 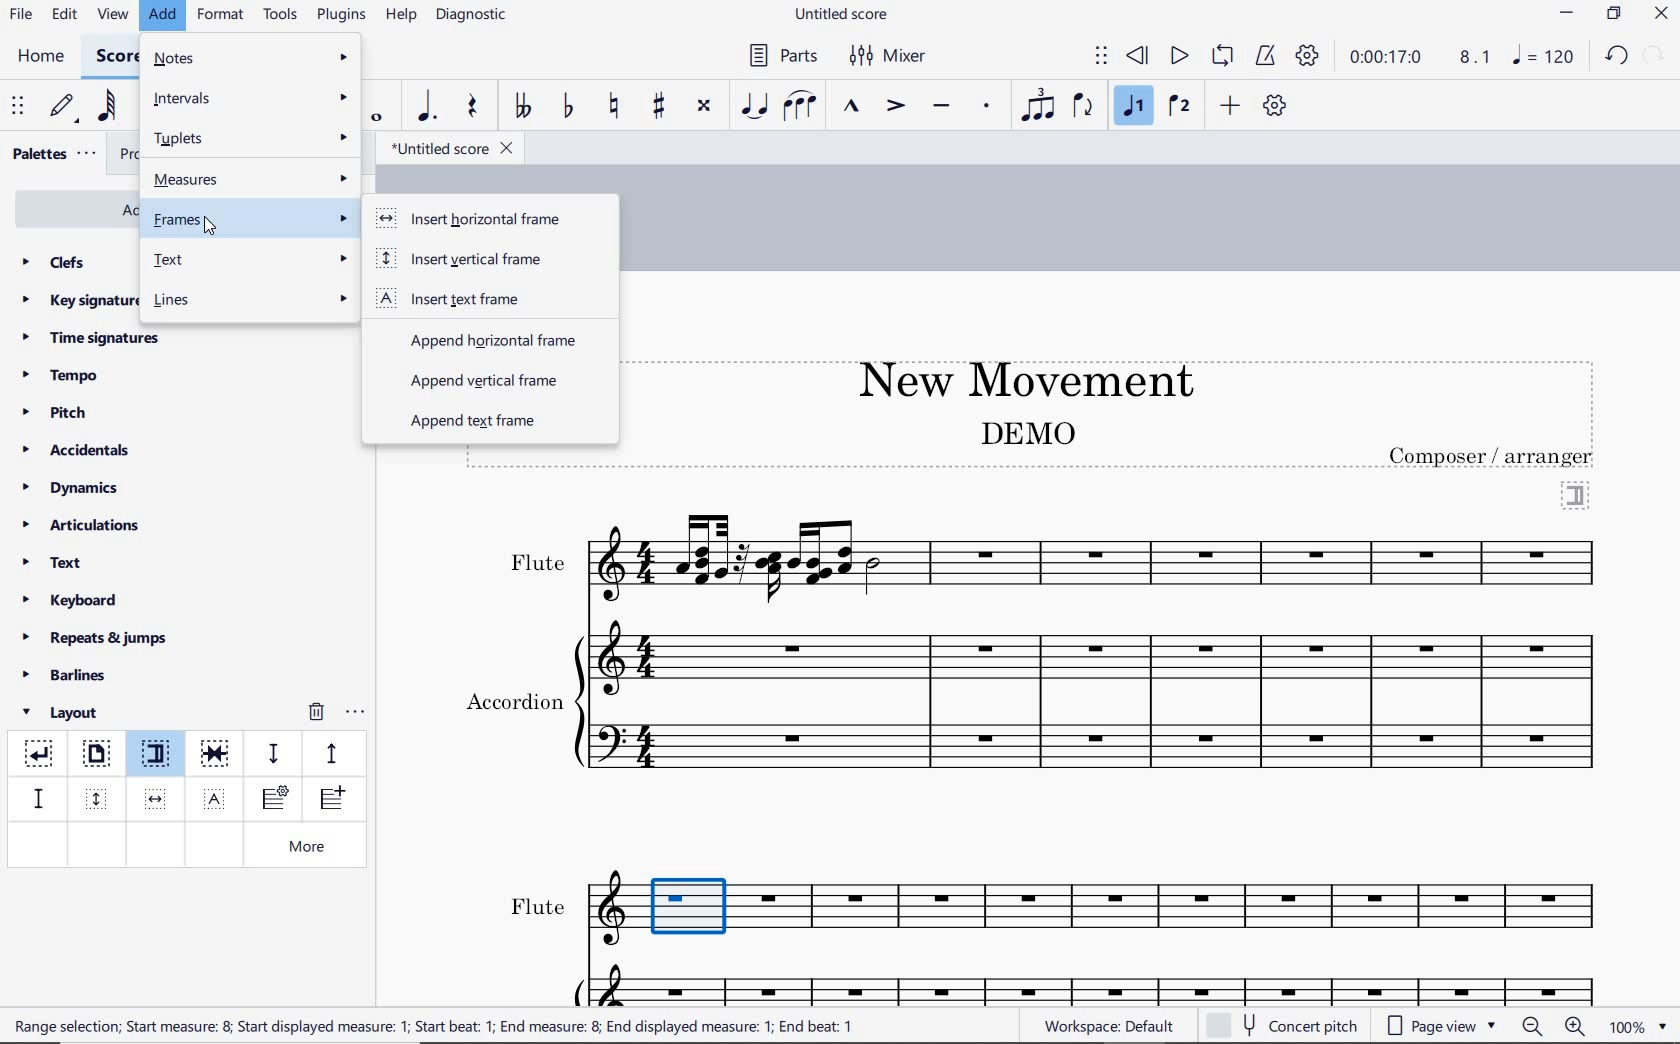 I want to click on toggle natural, so click(x=616, y=107).